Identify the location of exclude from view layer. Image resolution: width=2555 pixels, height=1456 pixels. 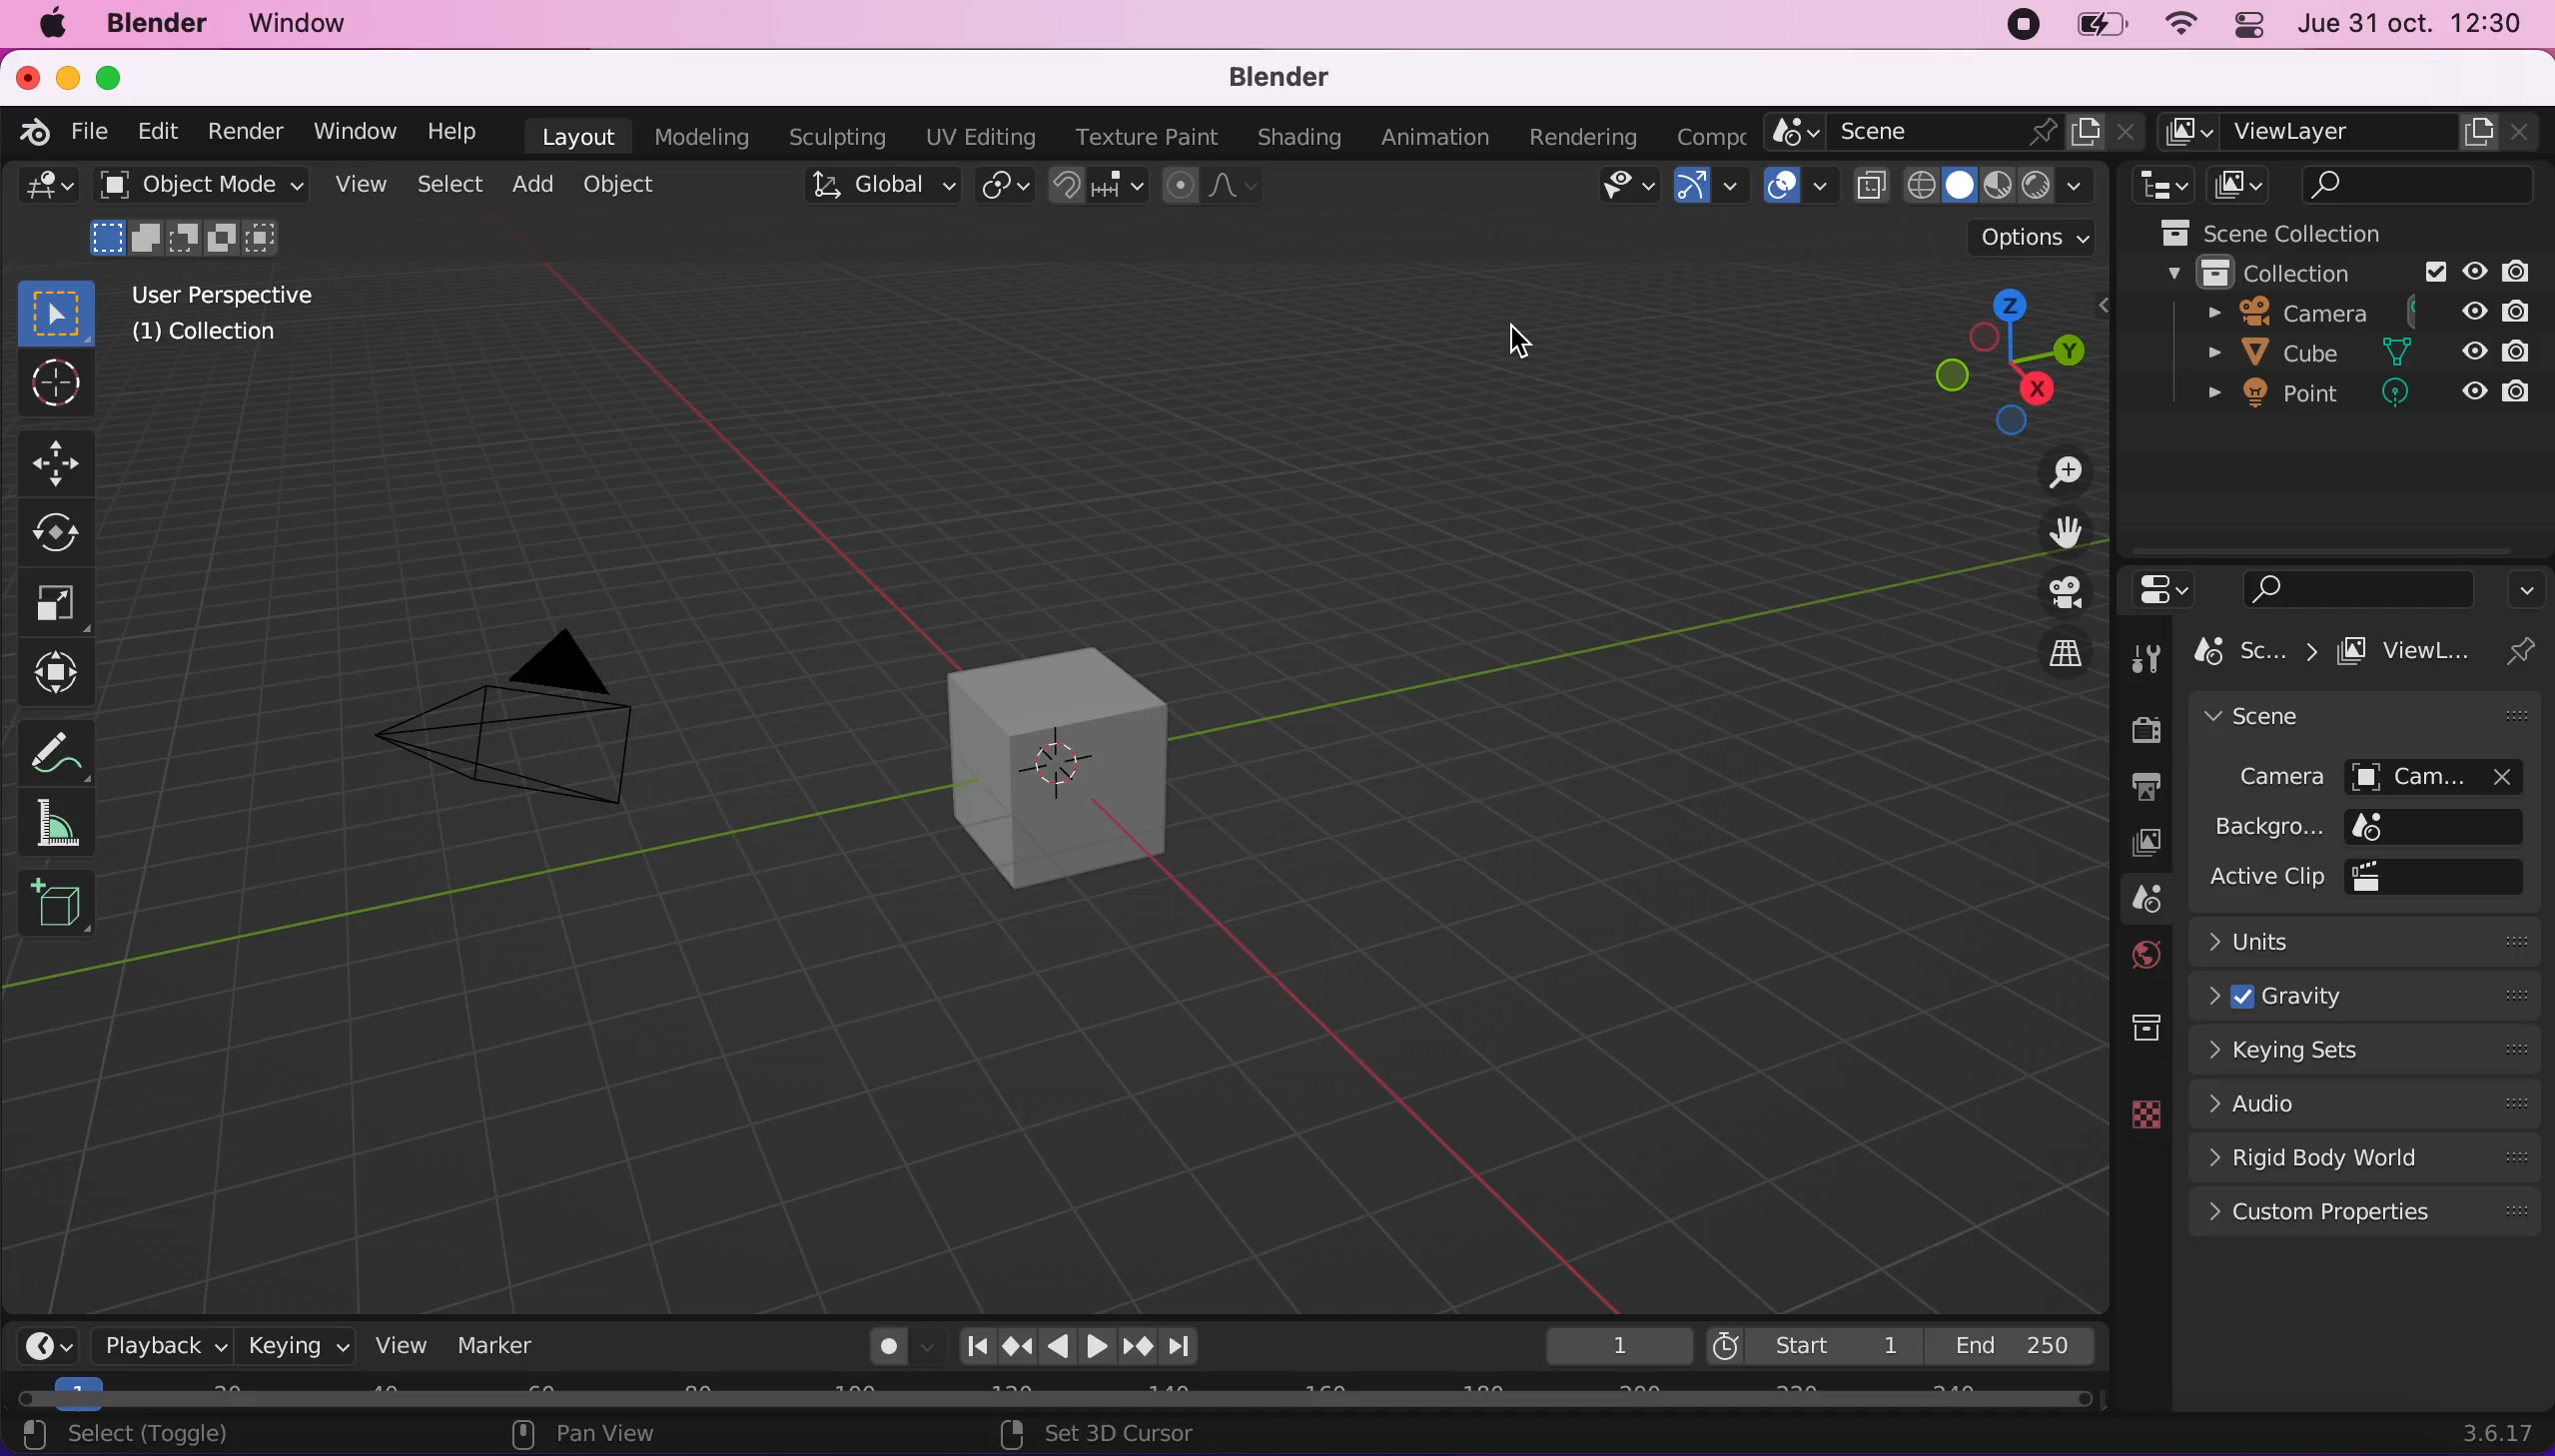
(2433, 270).